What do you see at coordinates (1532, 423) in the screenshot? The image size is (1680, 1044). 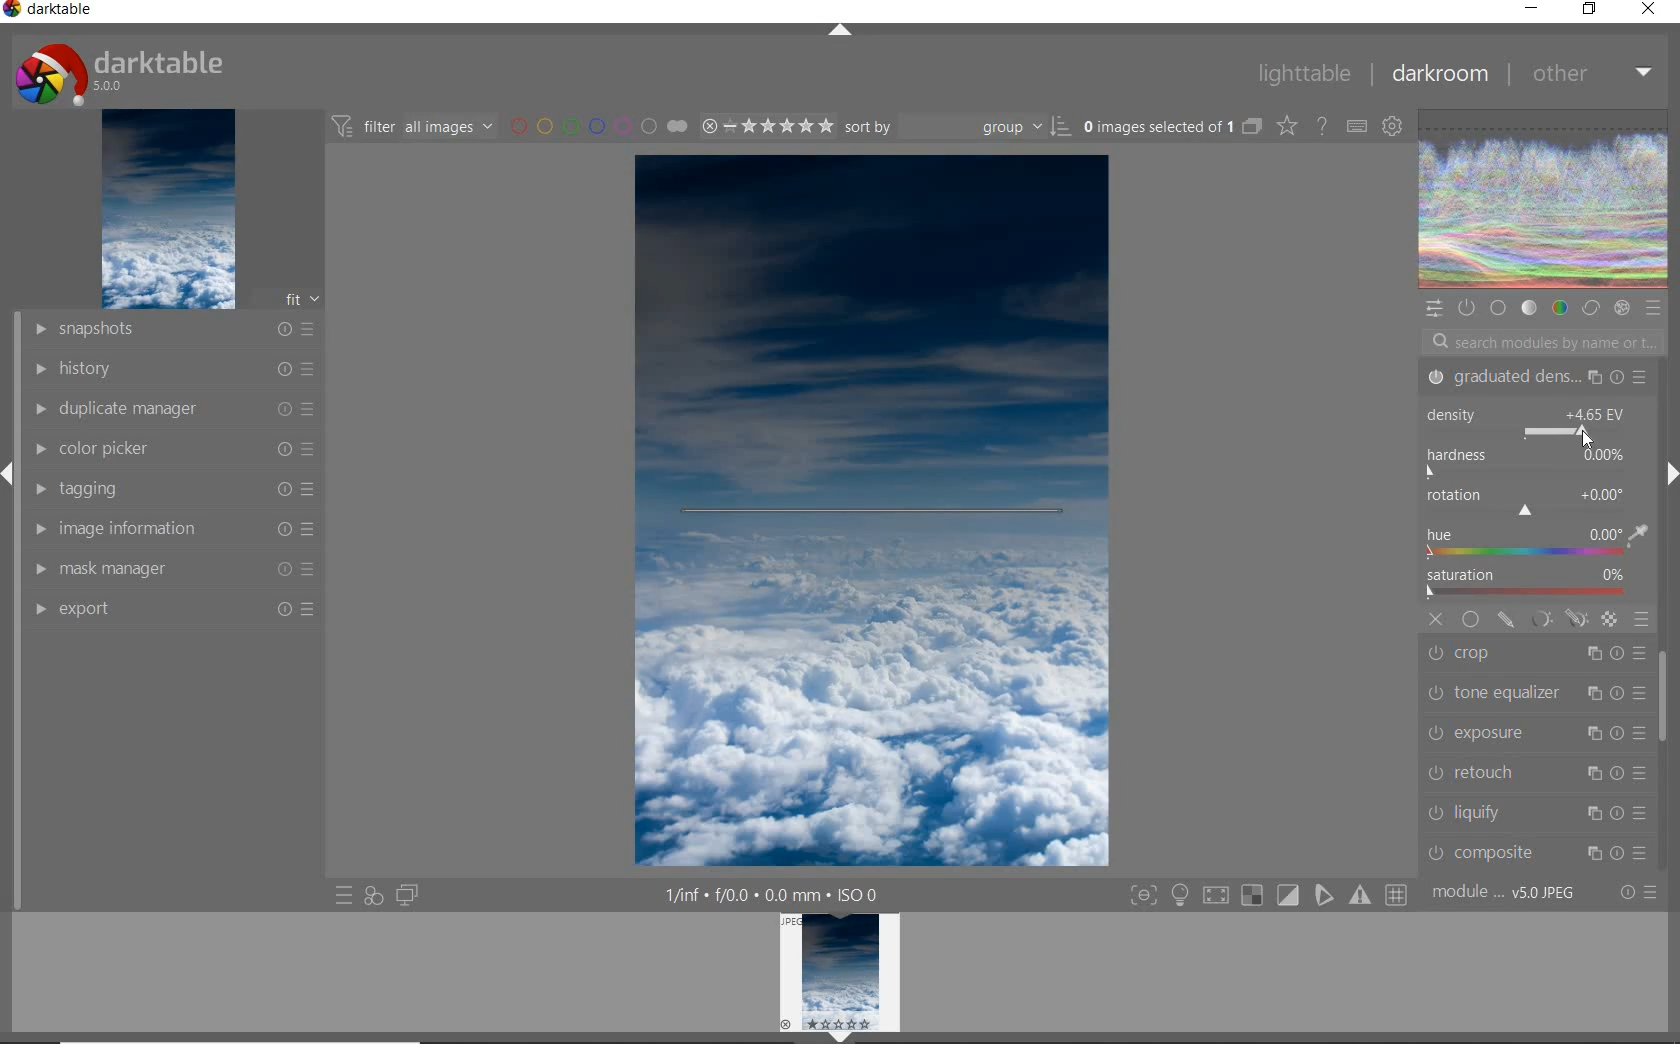 I see `DENSITY` at bounding box center [1532, 423].